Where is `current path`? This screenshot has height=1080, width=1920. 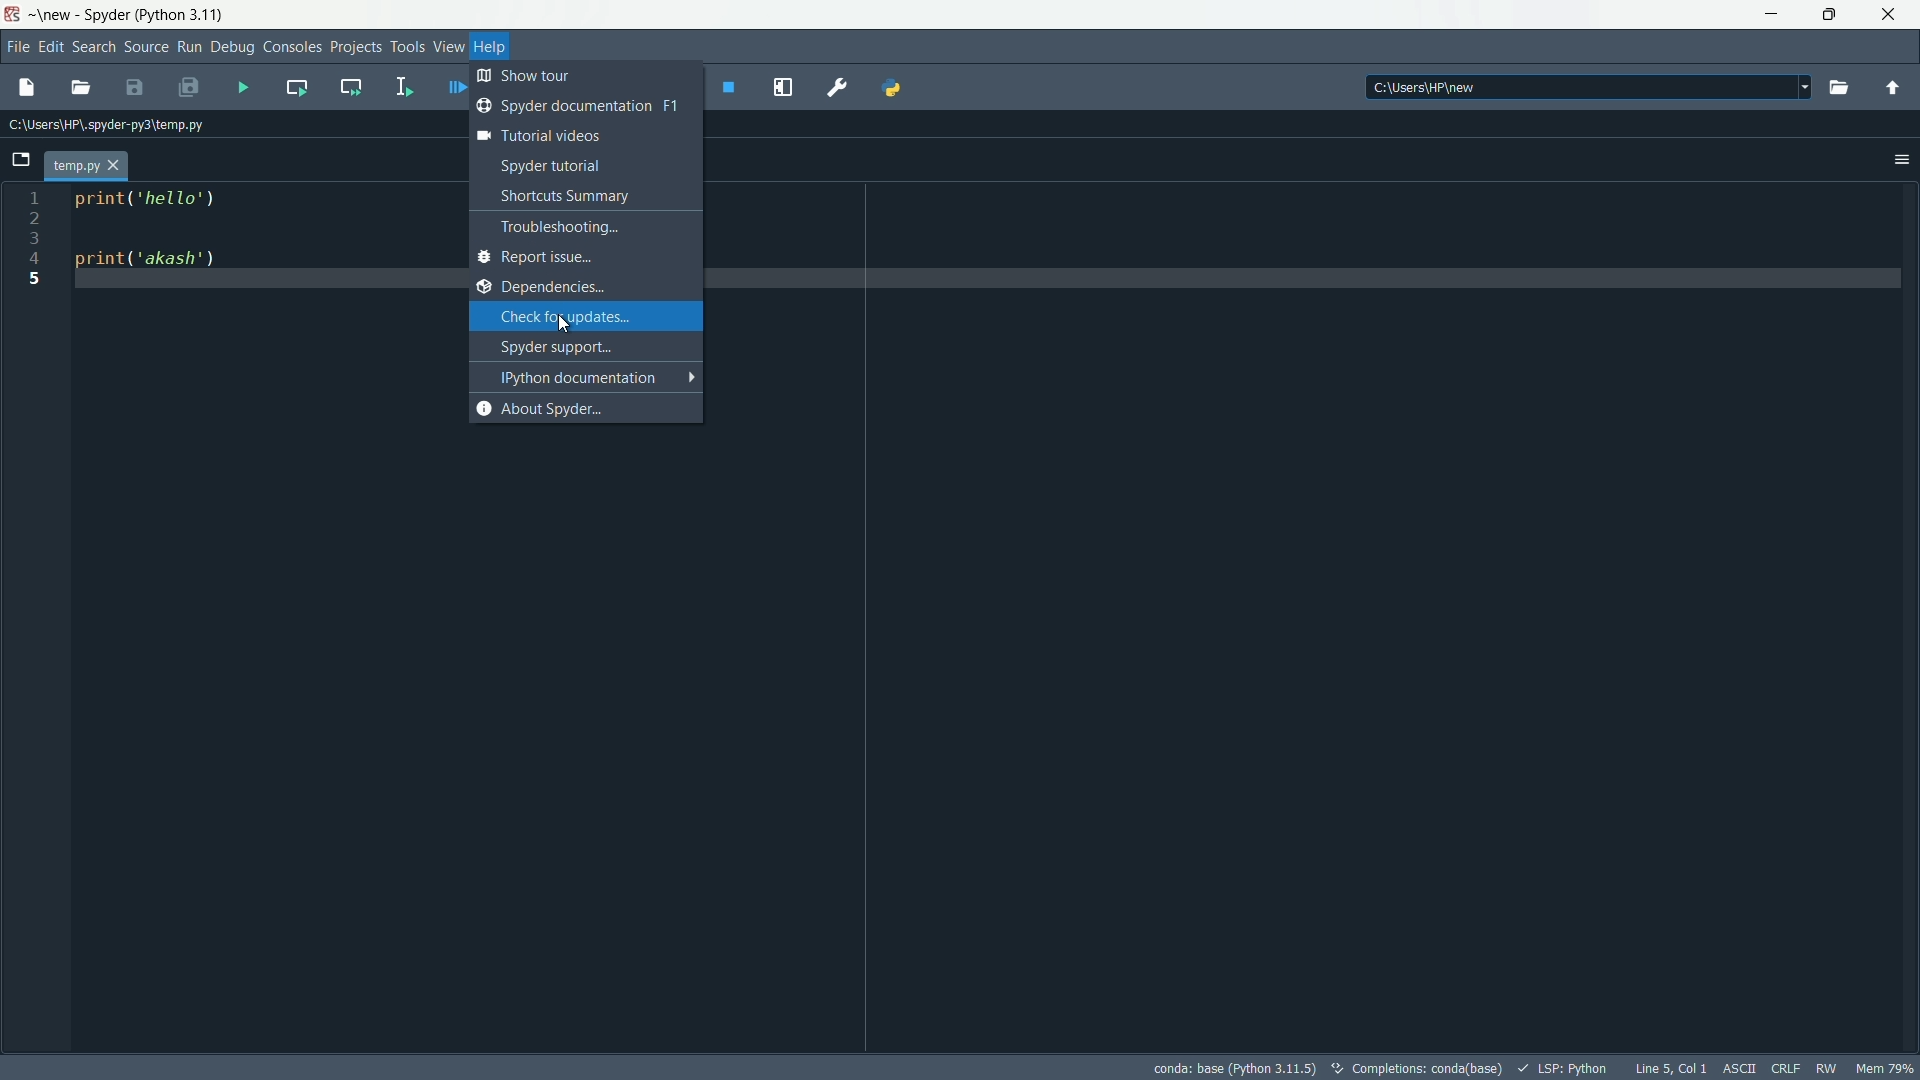
current path is located at coordinates (103, 121).